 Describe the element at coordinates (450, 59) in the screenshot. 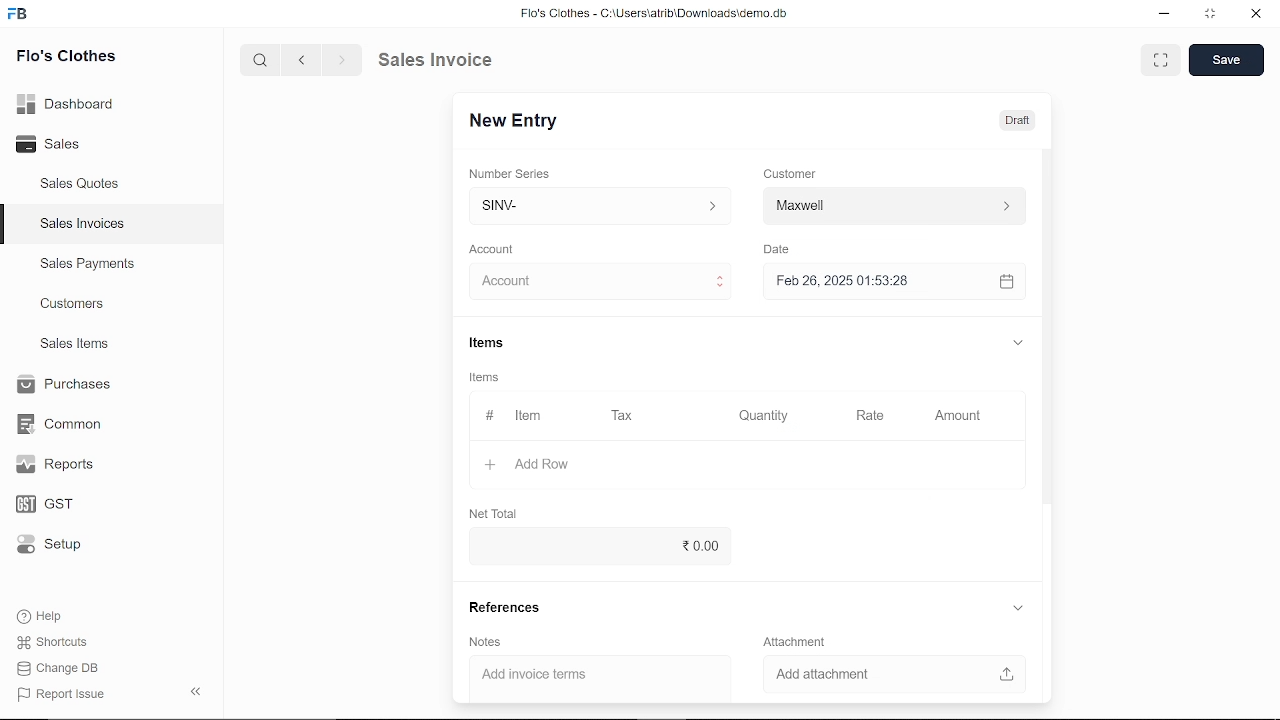

I see `Sales Invoice` at that location.